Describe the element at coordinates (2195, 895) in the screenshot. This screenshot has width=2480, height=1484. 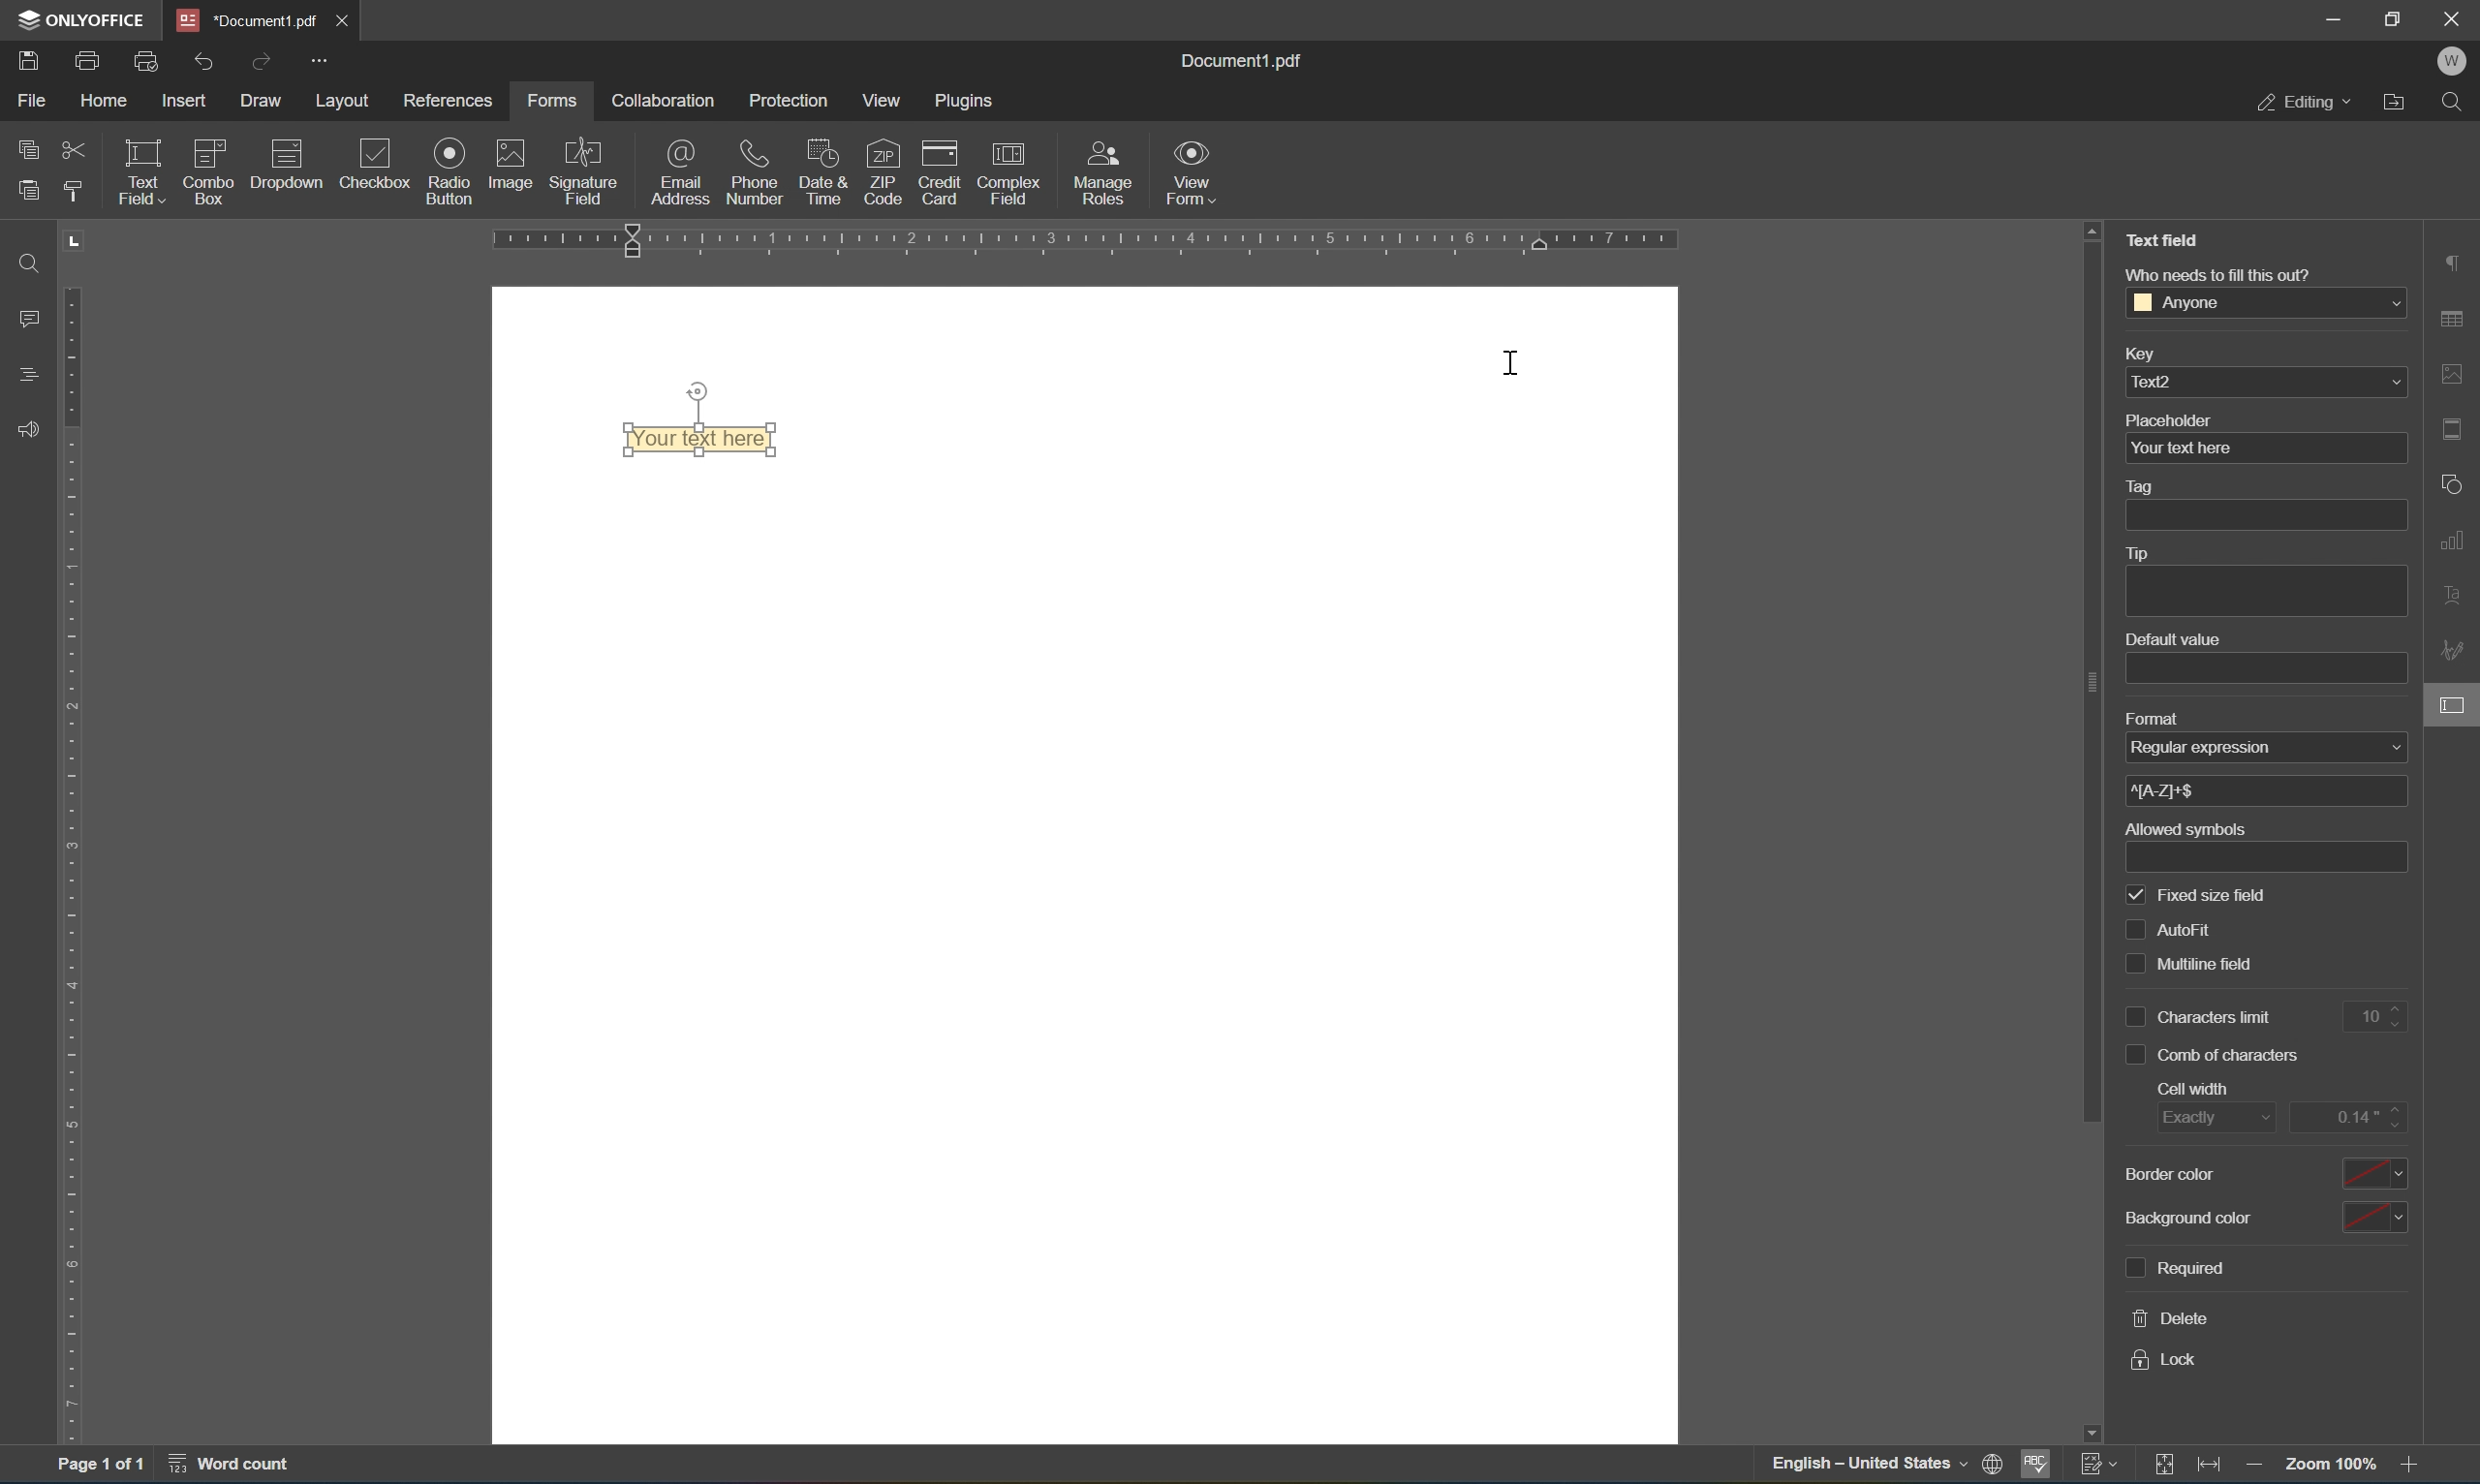
I see `fixed size field` at that location.